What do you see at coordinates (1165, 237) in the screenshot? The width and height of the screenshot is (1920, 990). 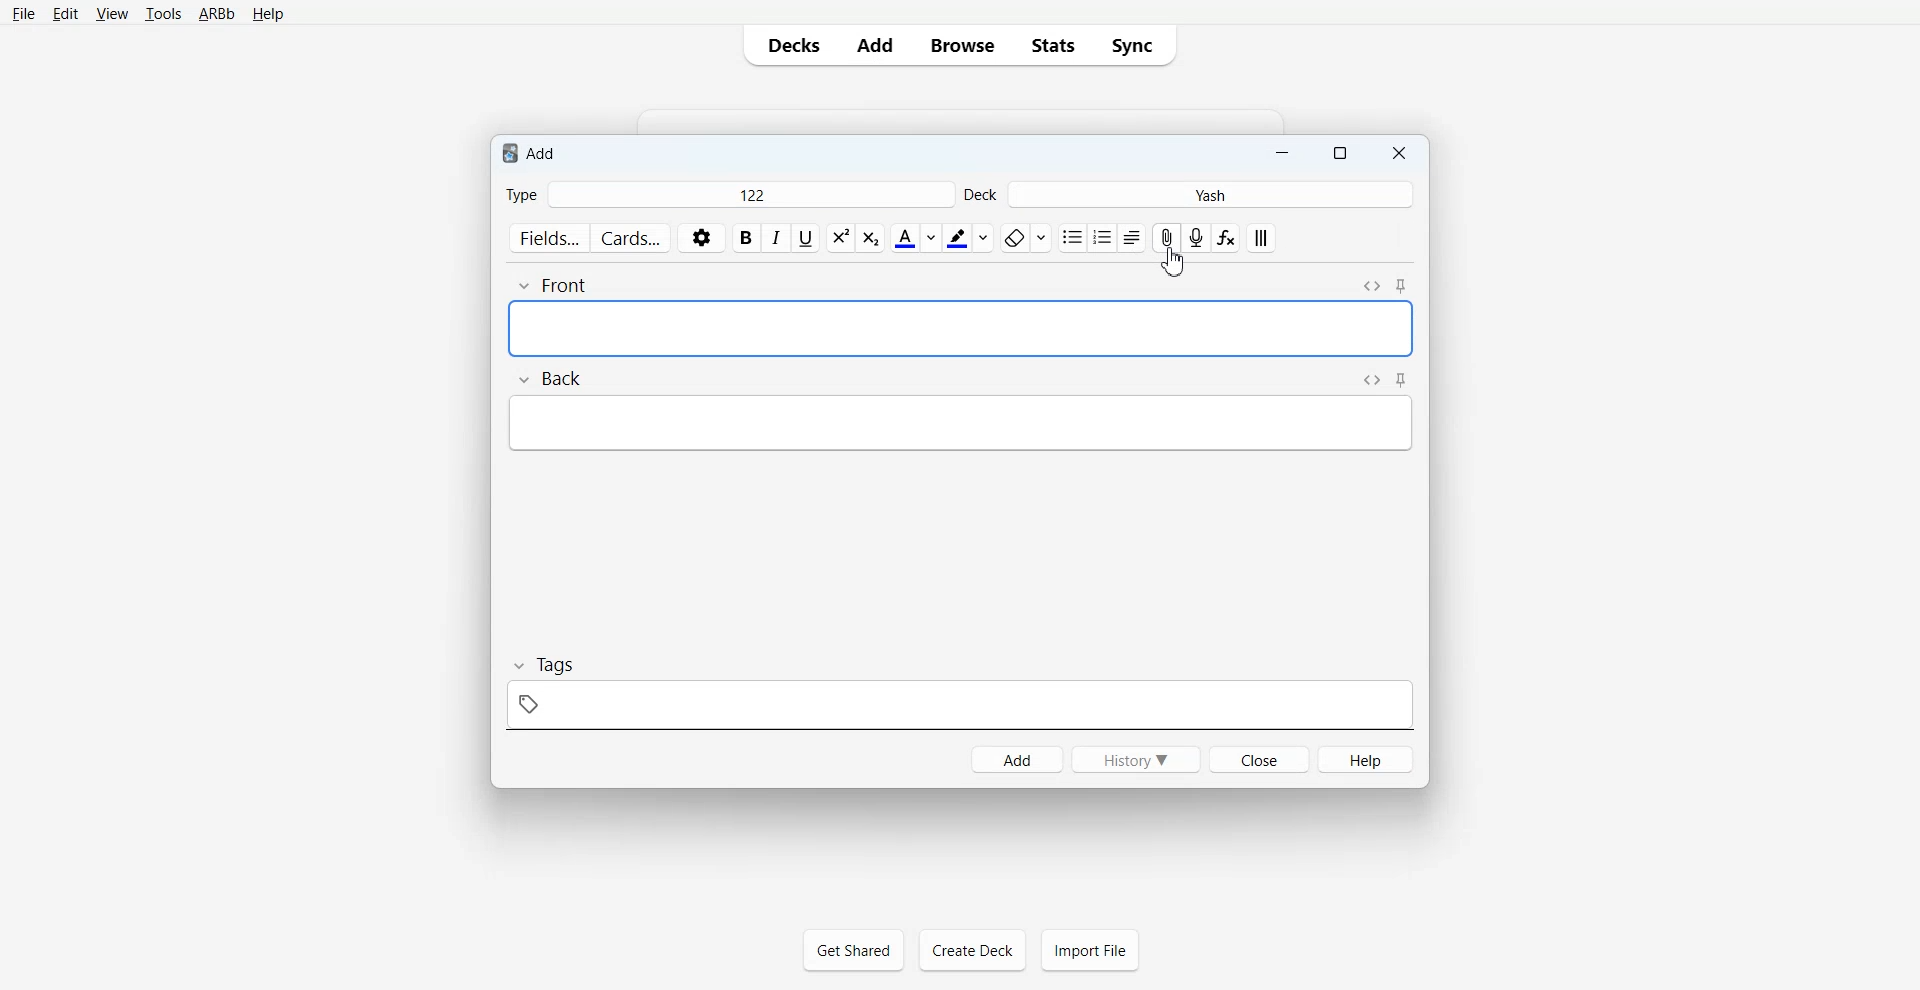 I see `Attach File` at bounding box center [1165, 237].